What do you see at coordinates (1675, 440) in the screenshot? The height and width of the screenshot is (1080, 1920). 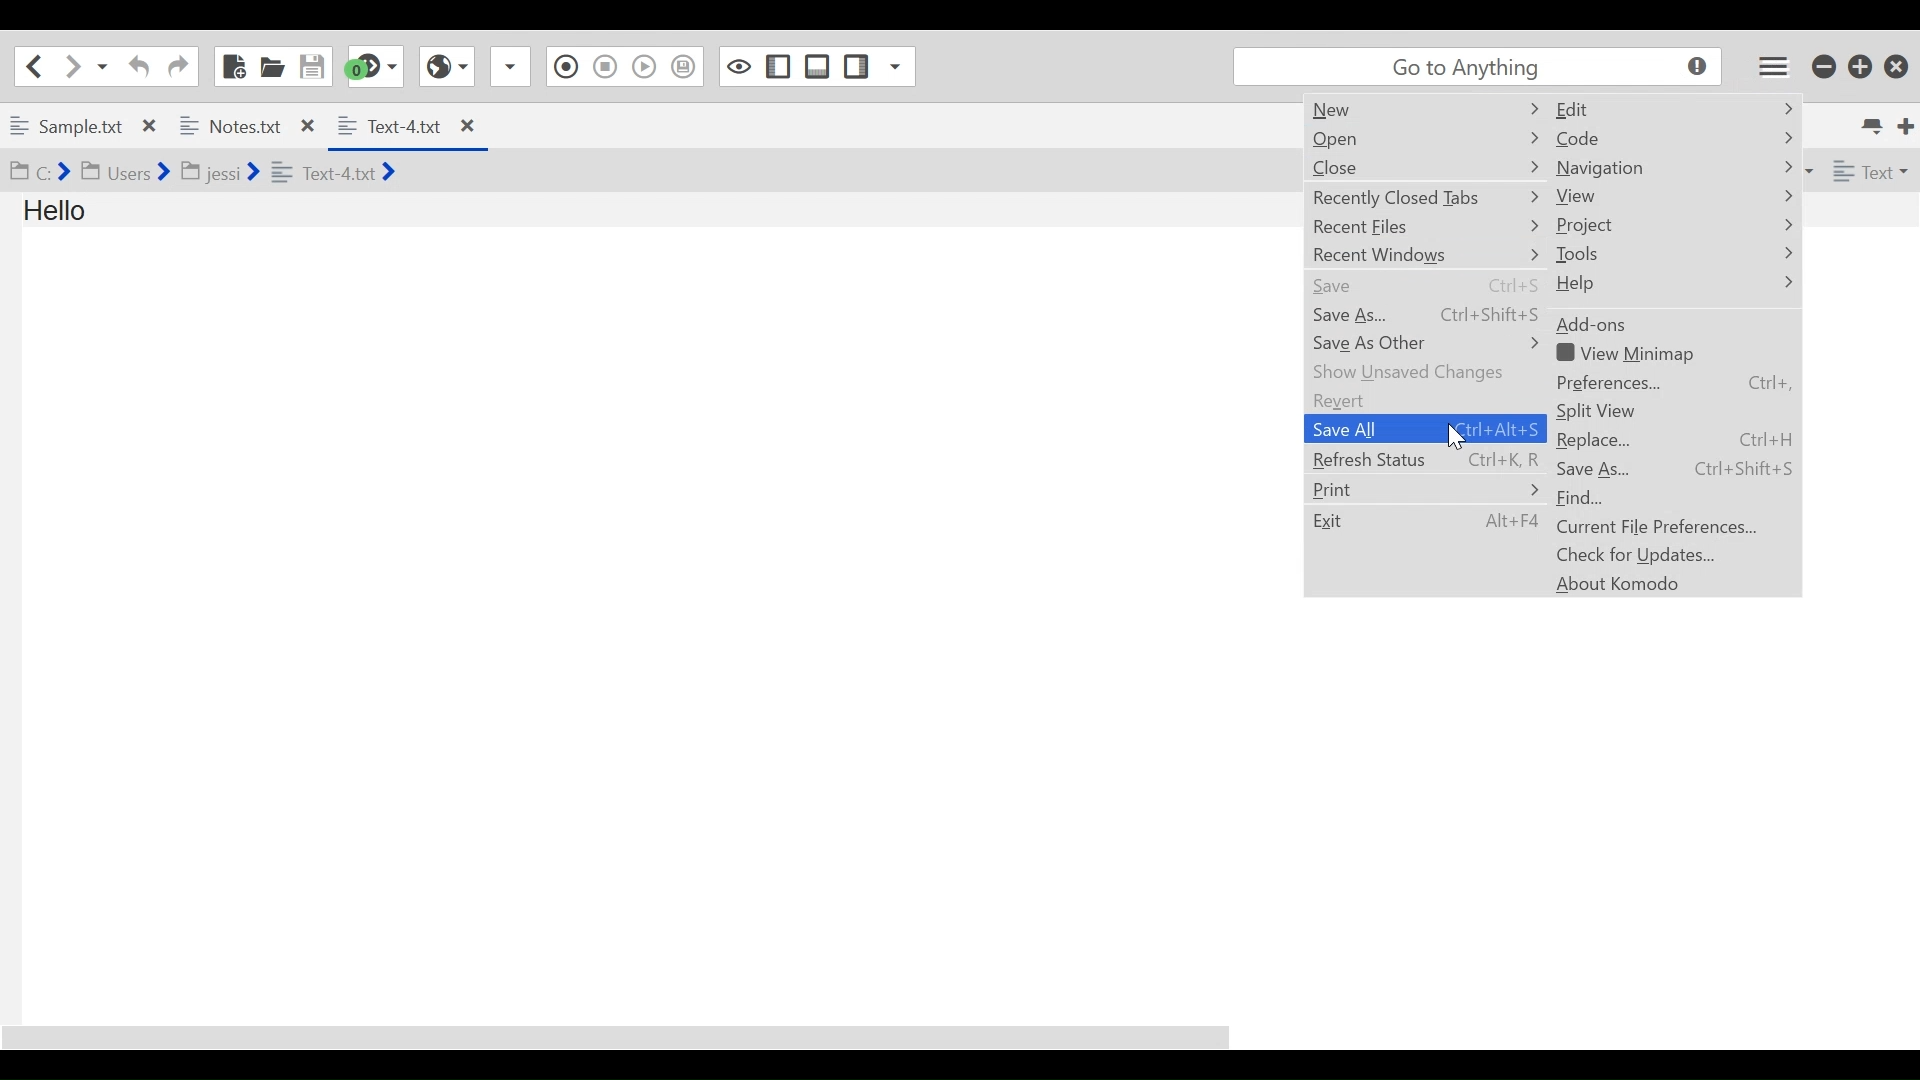 I see `Replace` at bounding box center [1675, 440].